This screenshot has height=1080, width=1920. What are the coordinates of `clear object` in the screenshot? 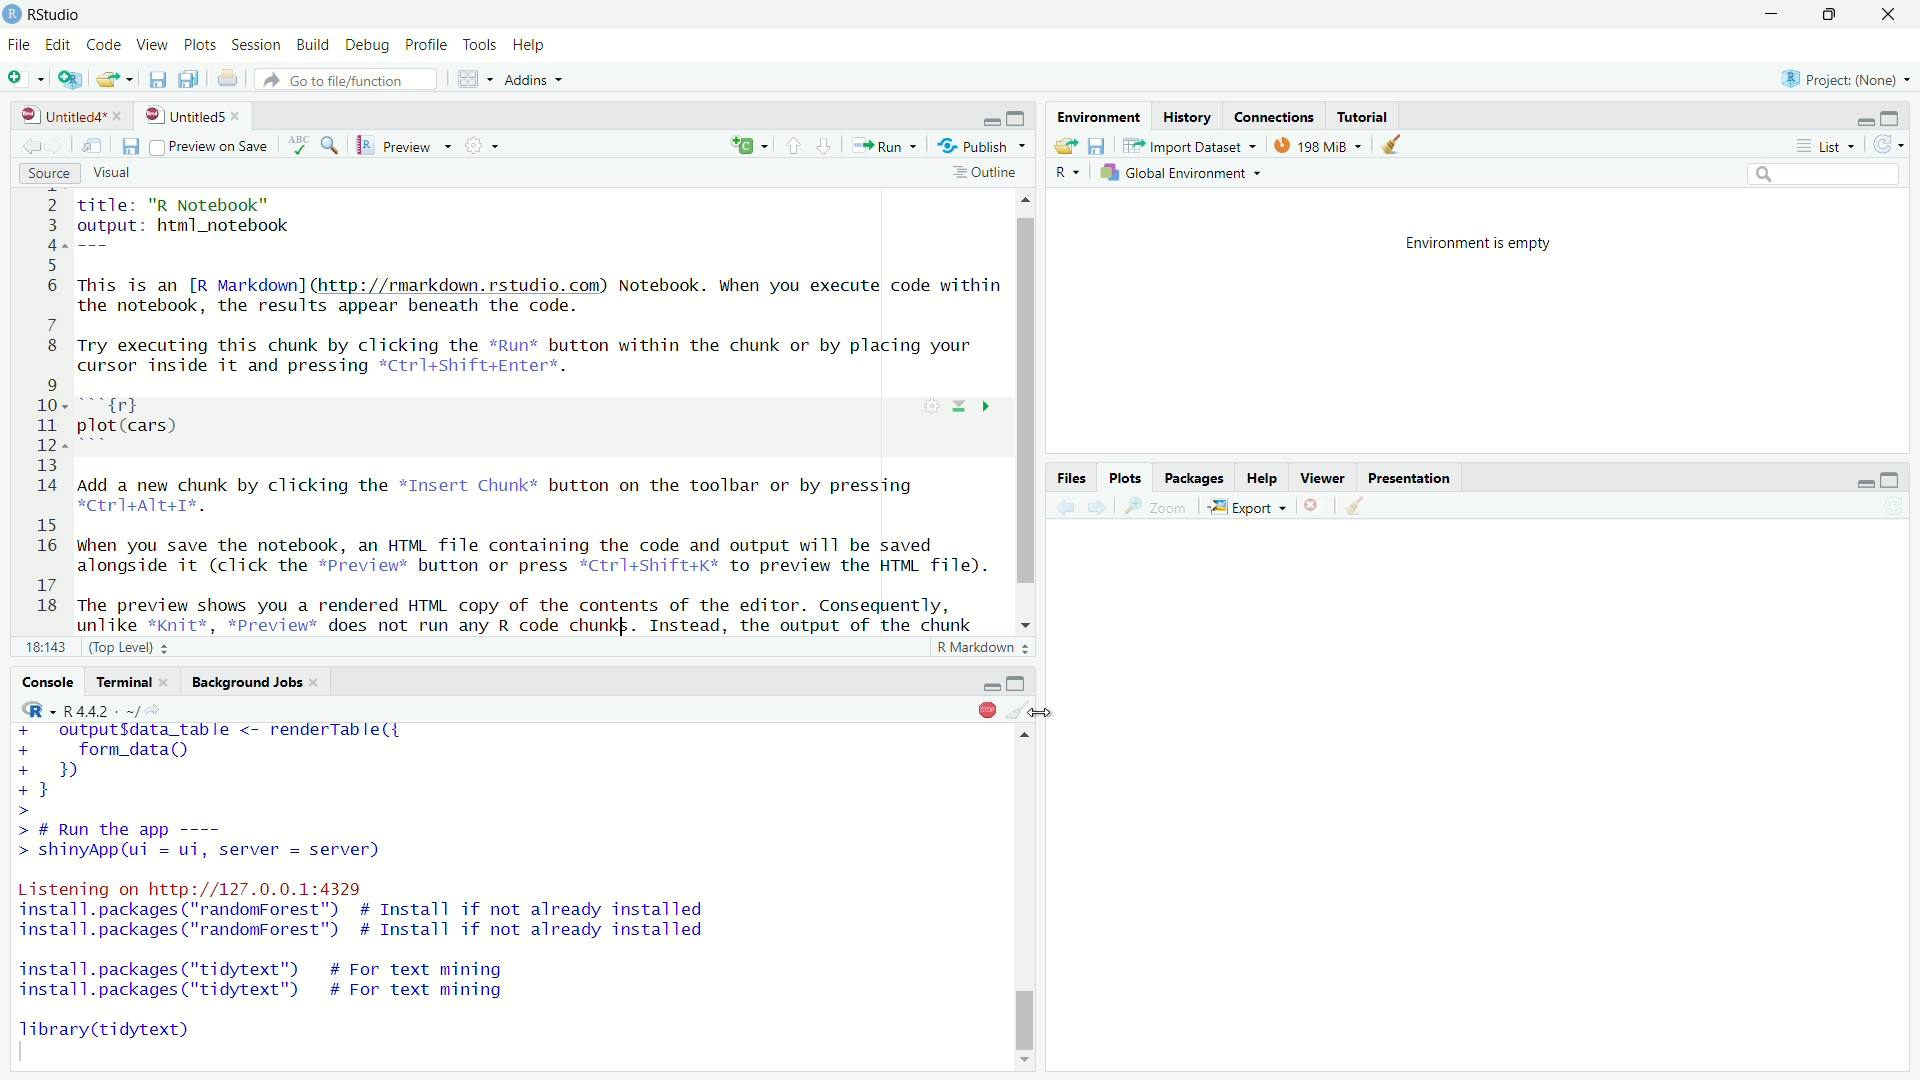 It's located at (1388, 145).